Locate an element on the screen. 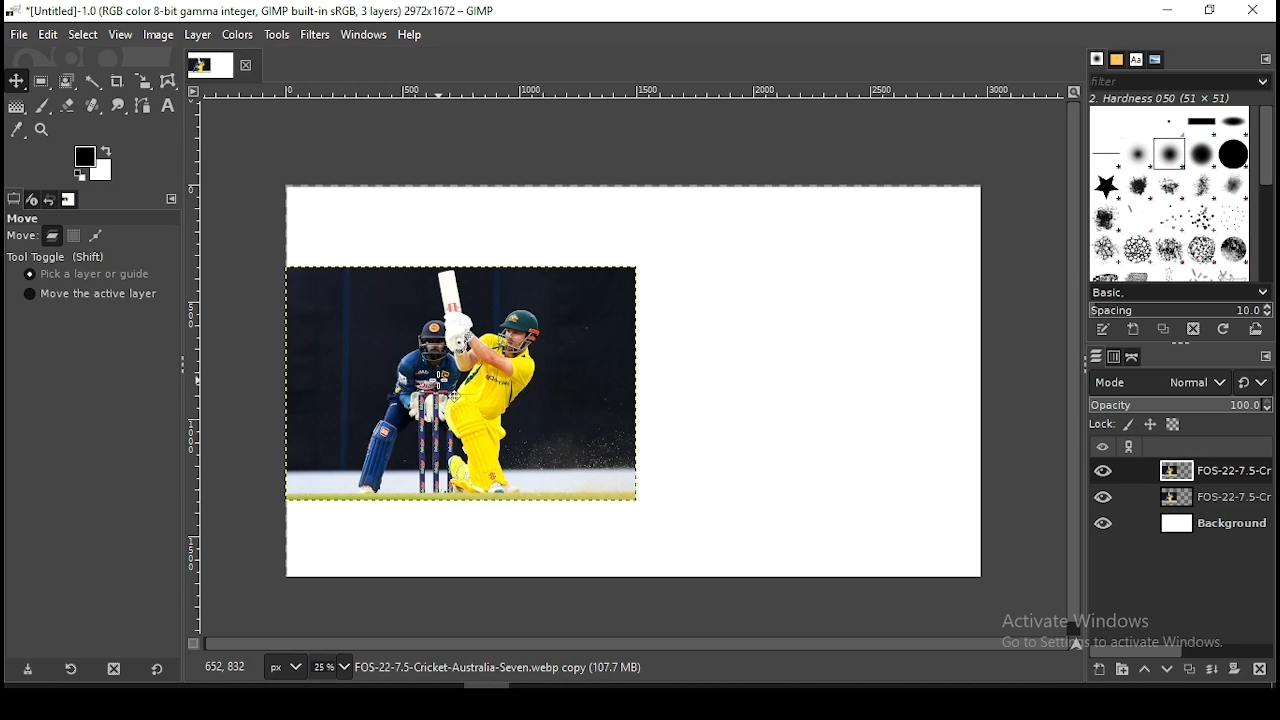 The width and height of the screenshot is (1280, 720). restore to defaults is located at coordinates (159, 668).